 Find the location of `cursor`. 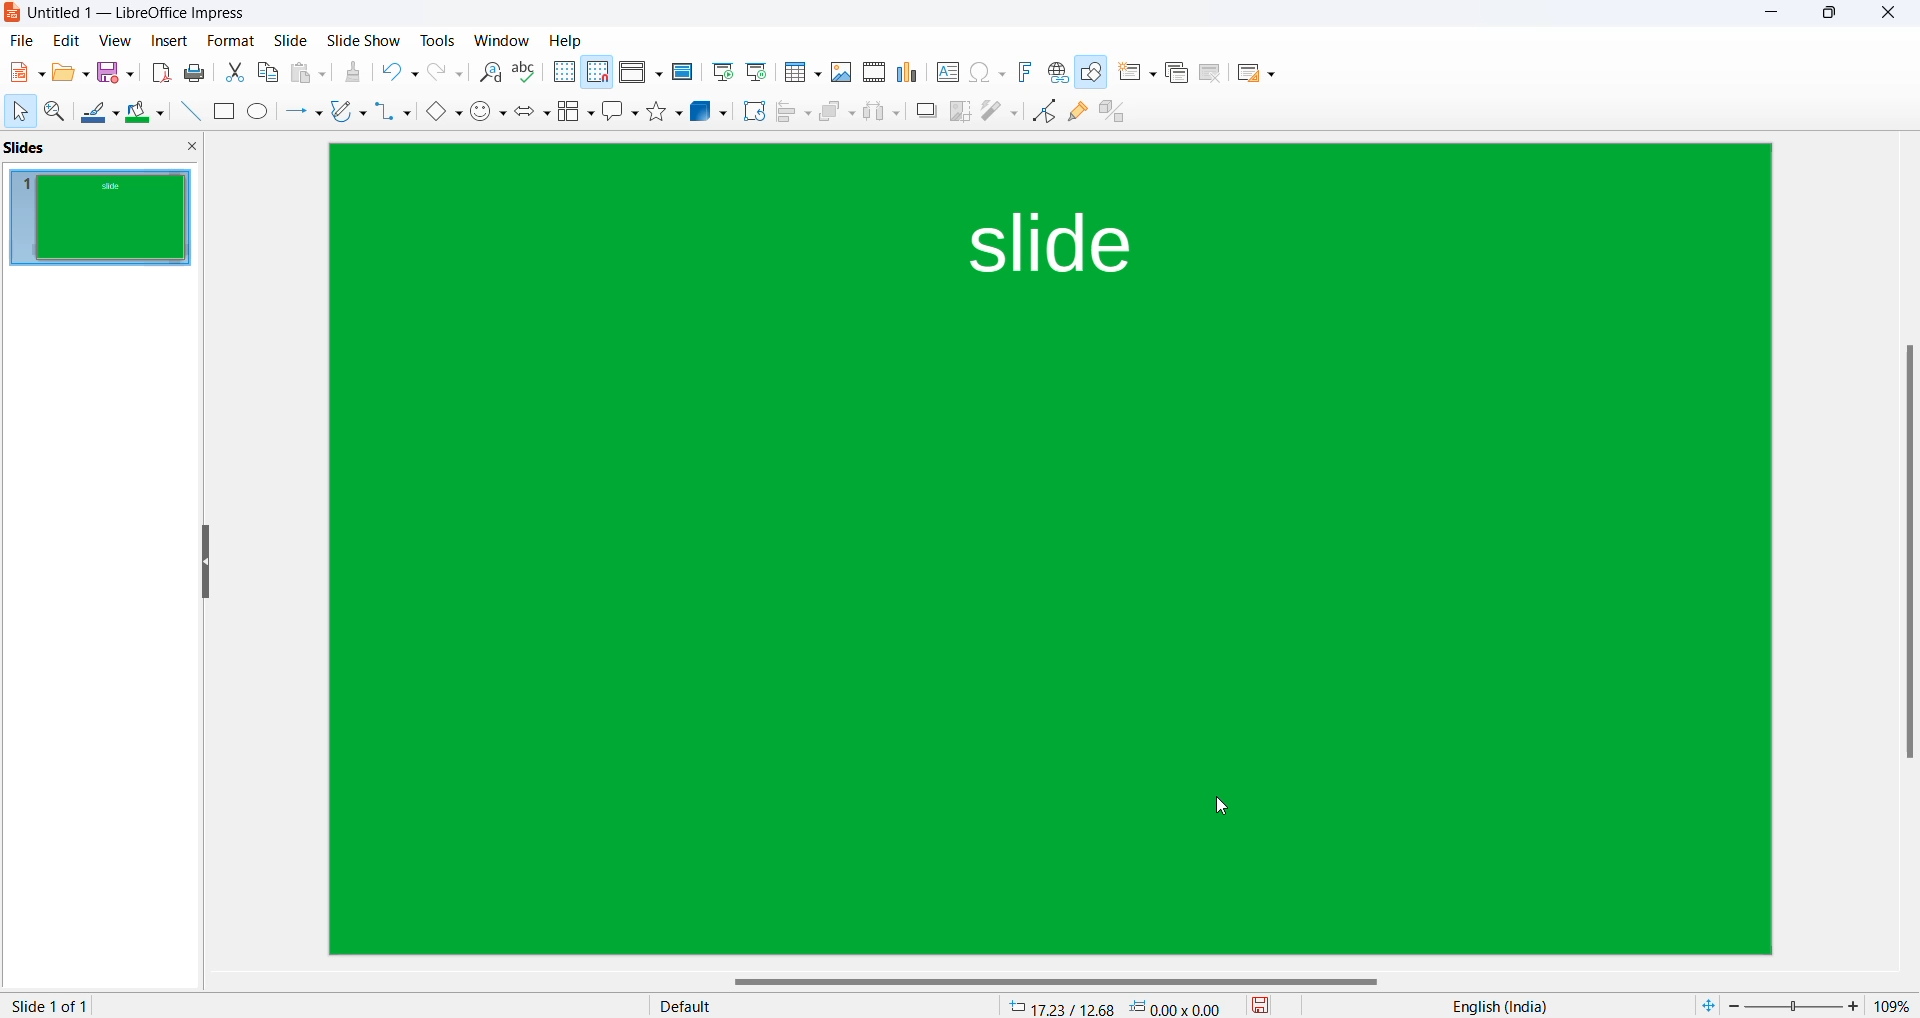

cursor is located at coordinates (1223, 806).